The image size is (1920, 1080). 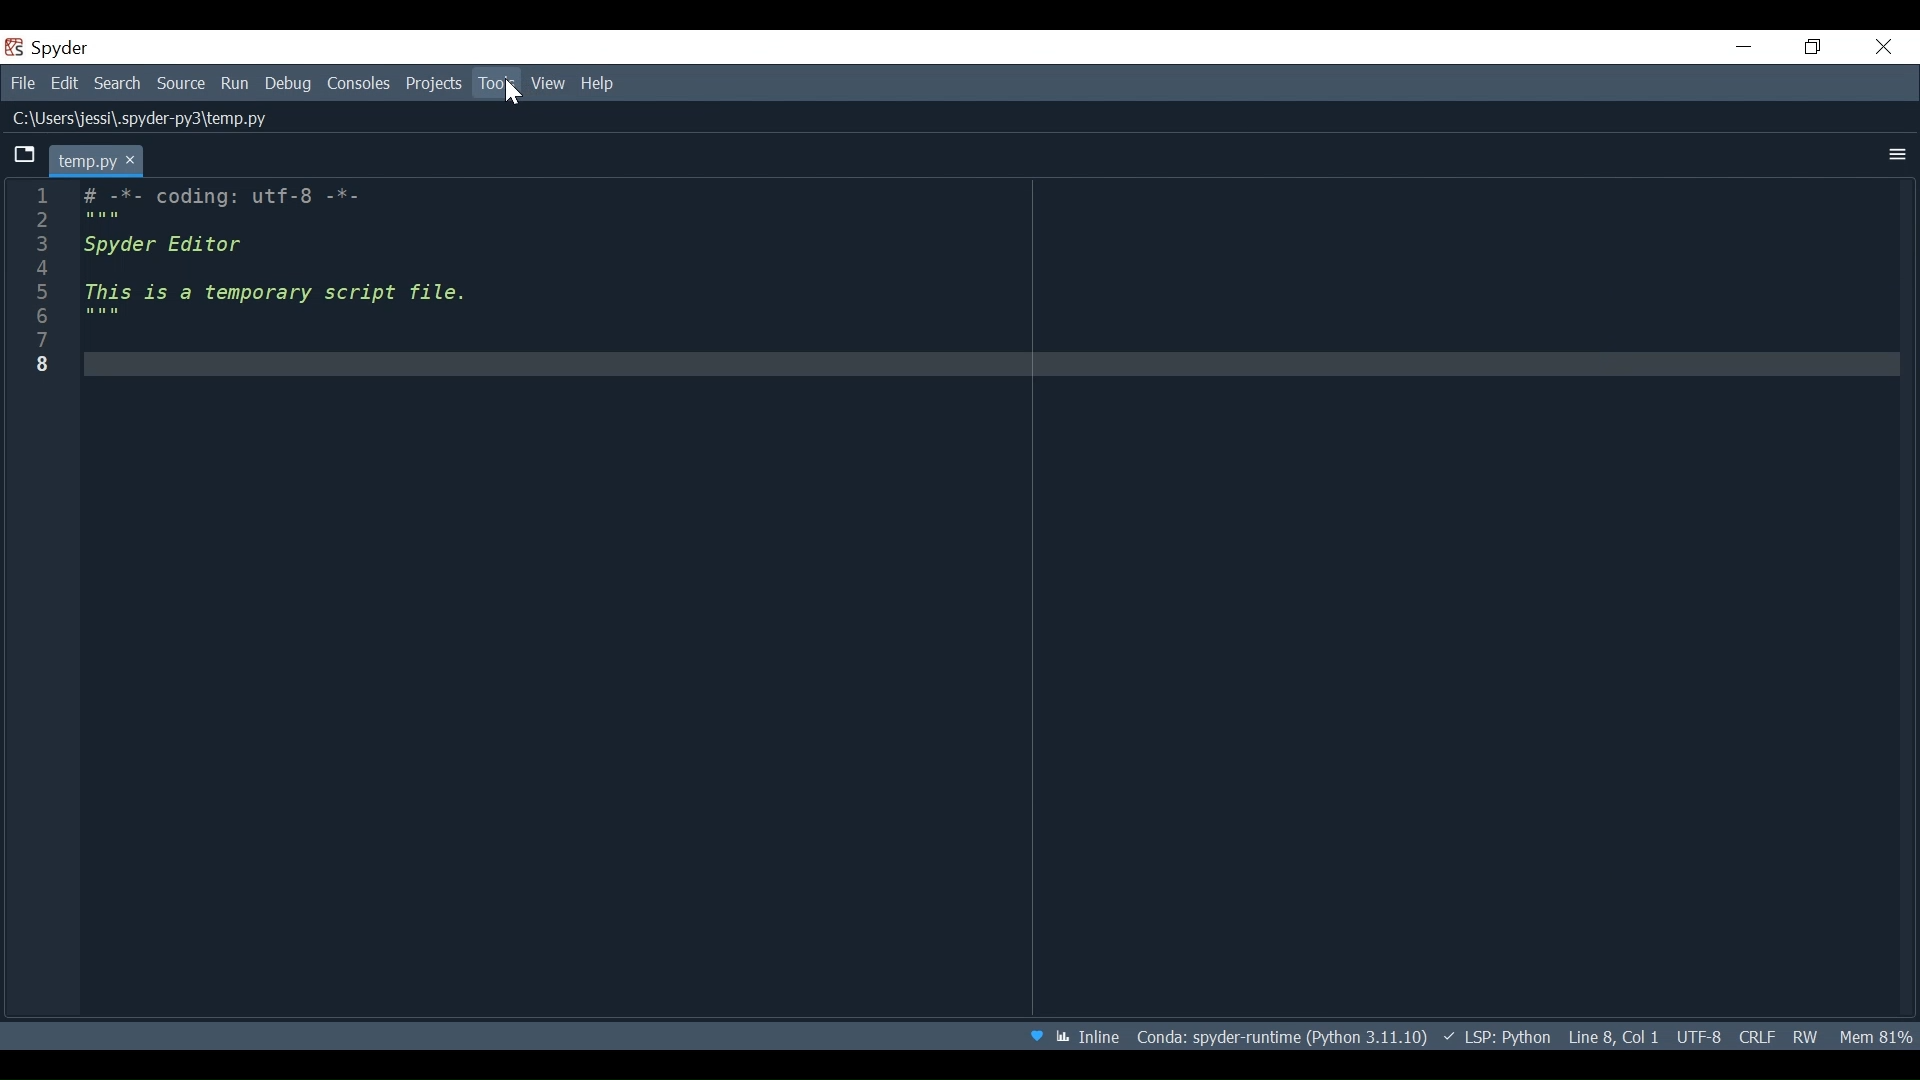 I want to click on Memory Usage, so click(x=1873, y=1035).